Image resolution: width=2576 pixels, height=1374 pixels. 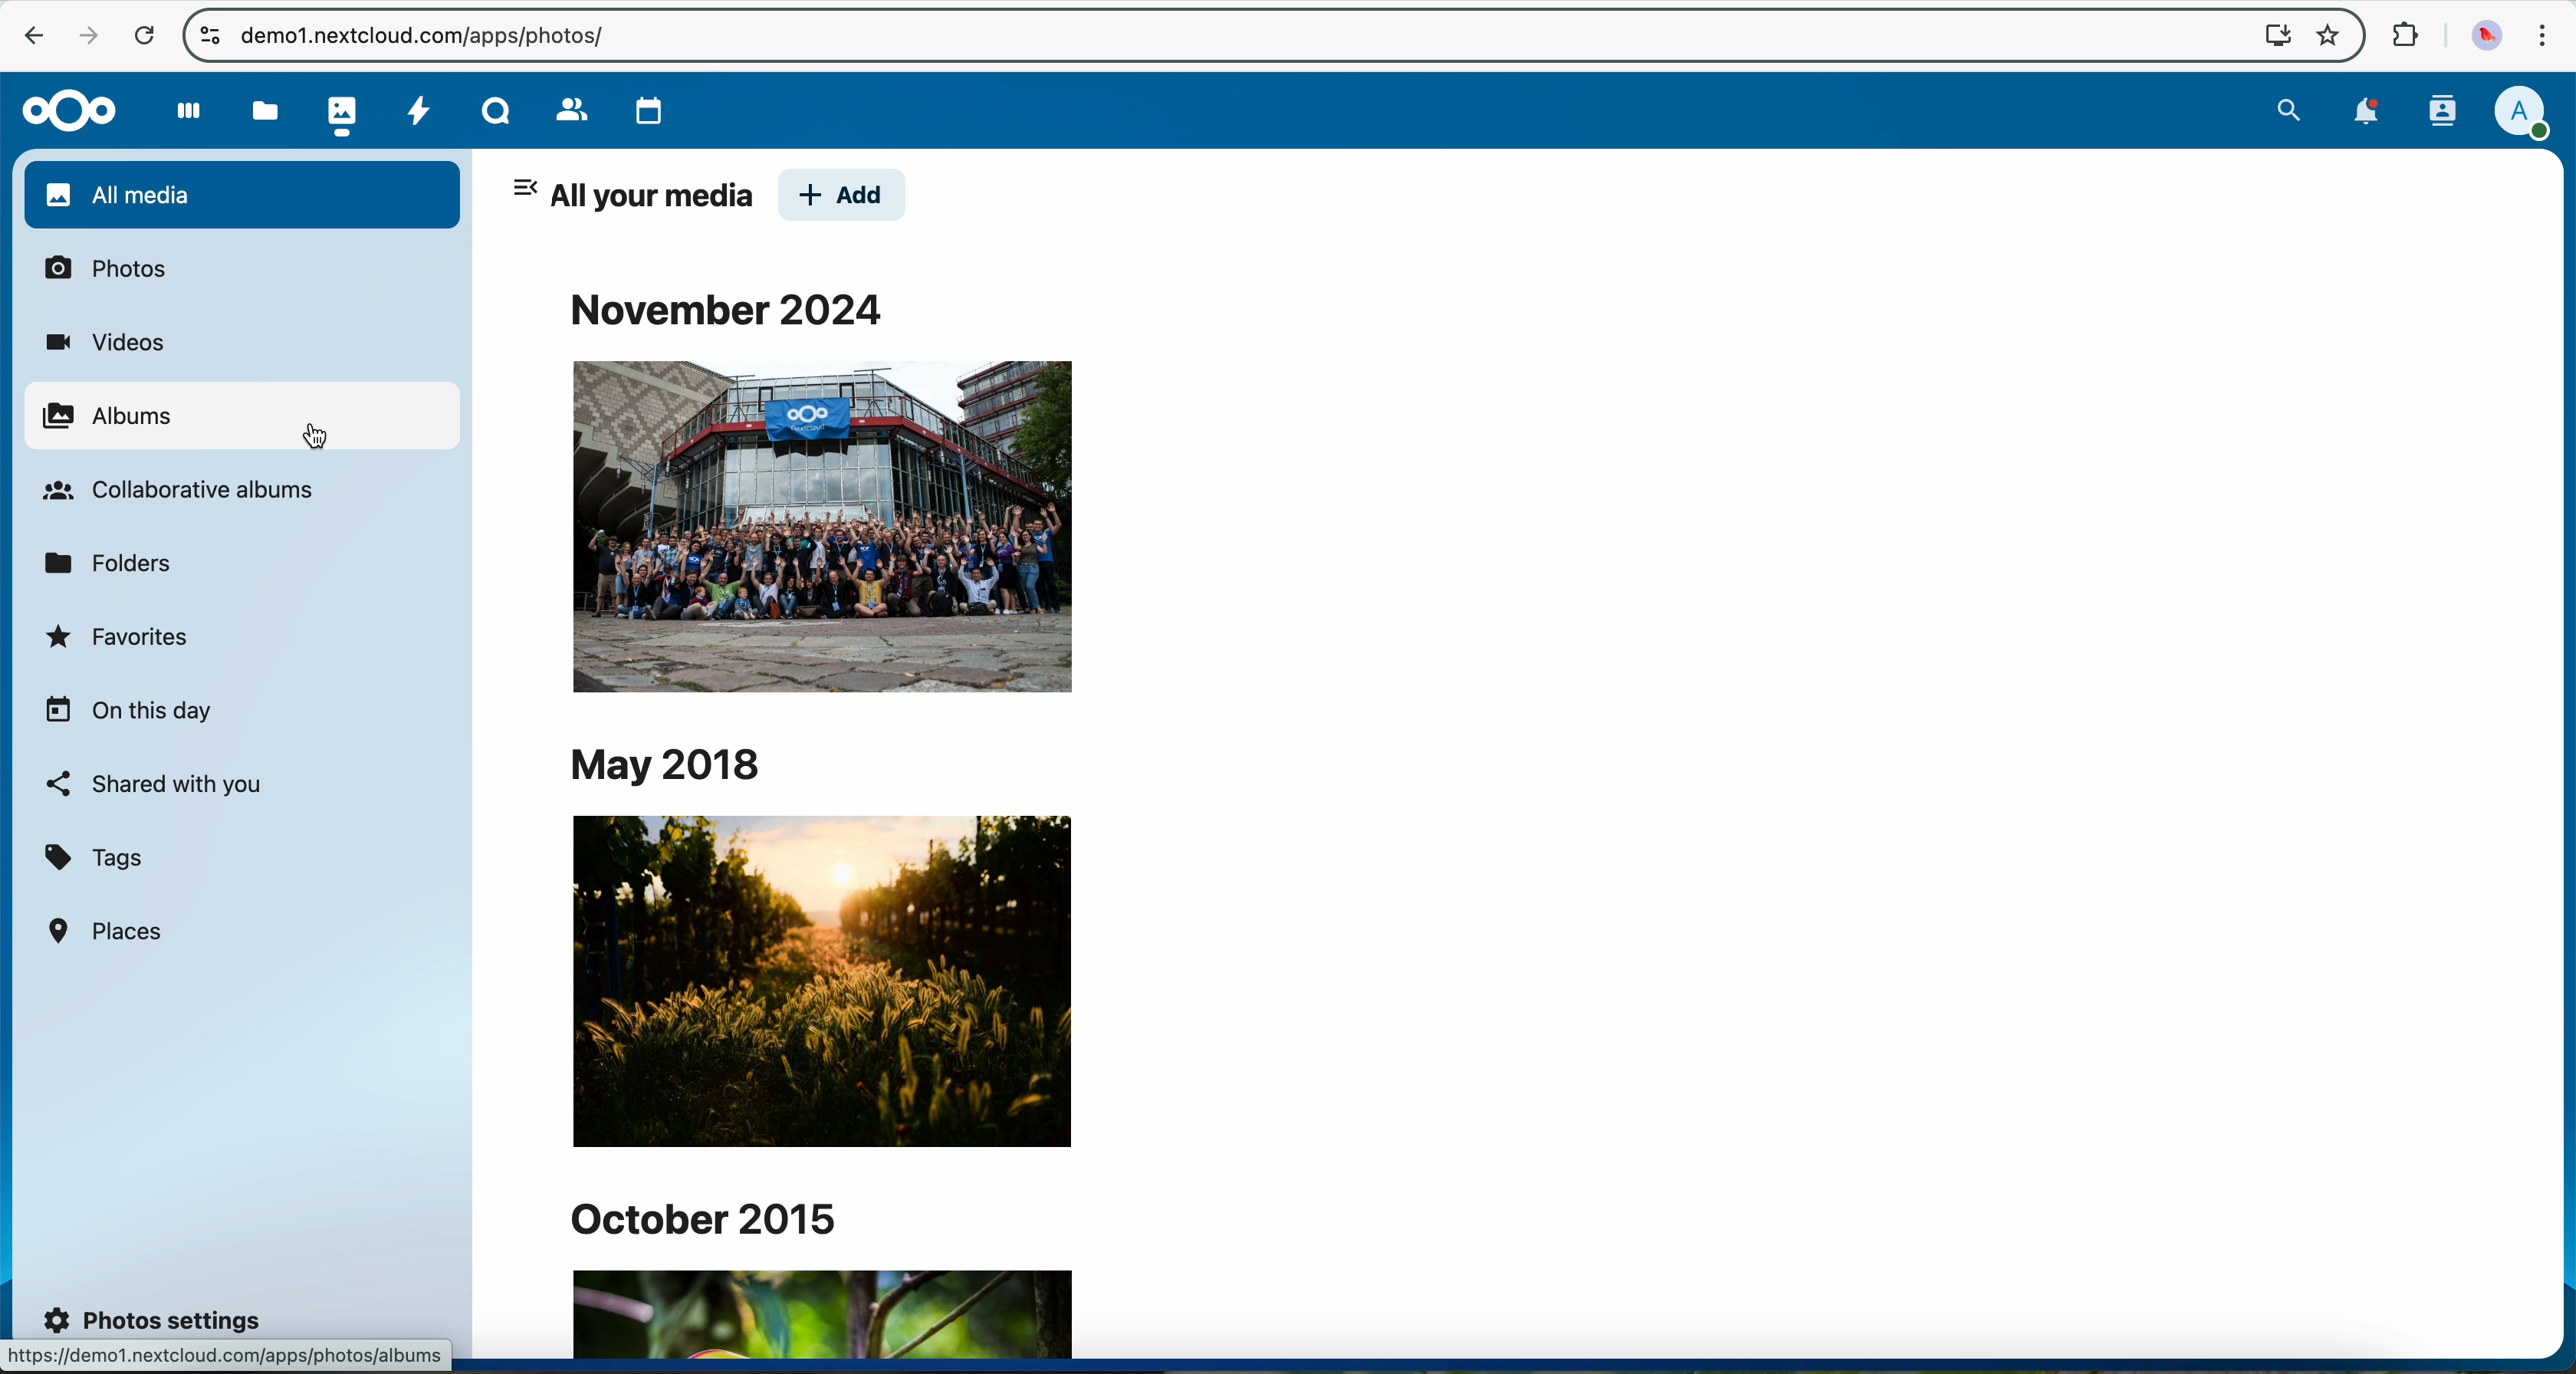 What do you see at coordinates (824, 526) in the screenshot?
I see `image` at bounding box center [824, 526].